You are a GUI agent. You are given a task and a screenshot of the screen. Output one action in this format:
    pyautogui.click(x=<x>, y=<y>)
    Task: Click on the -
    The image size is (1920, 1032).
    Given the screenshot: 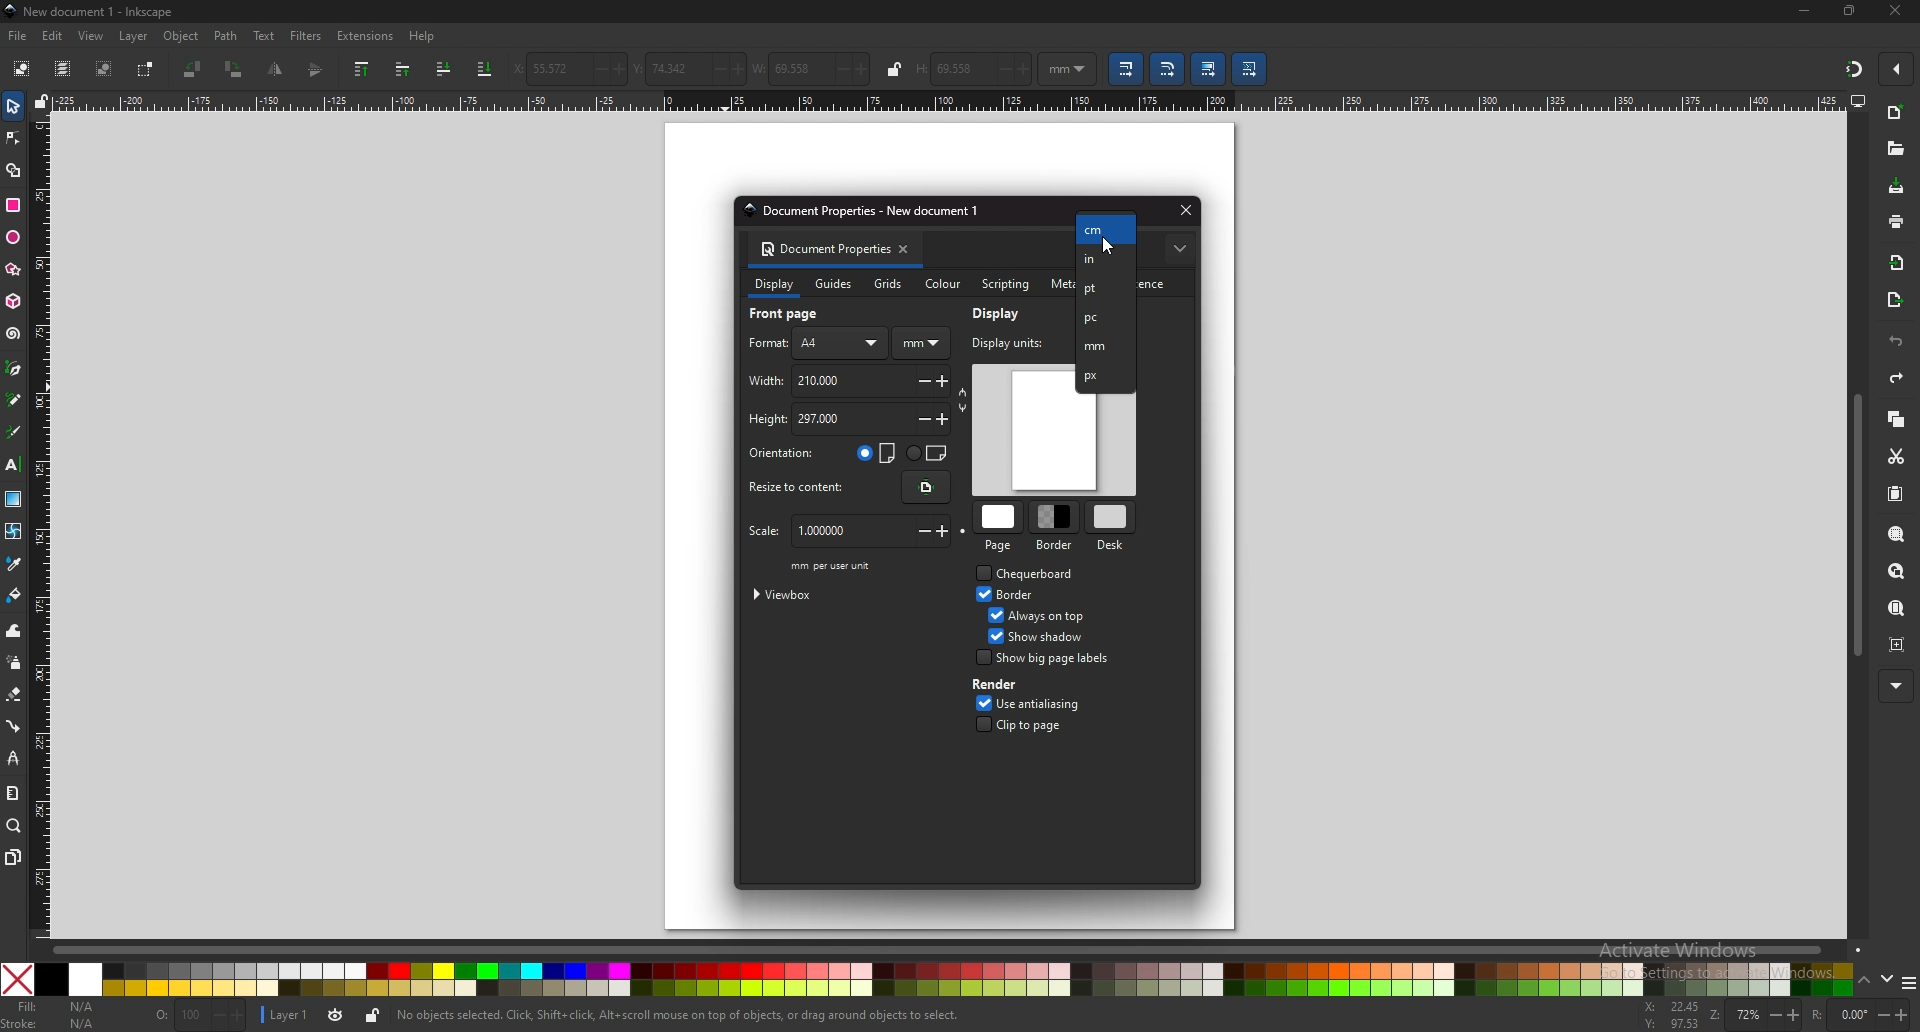 What is the action you would take?
    pyautogui.click(x=1002, y=70)
    